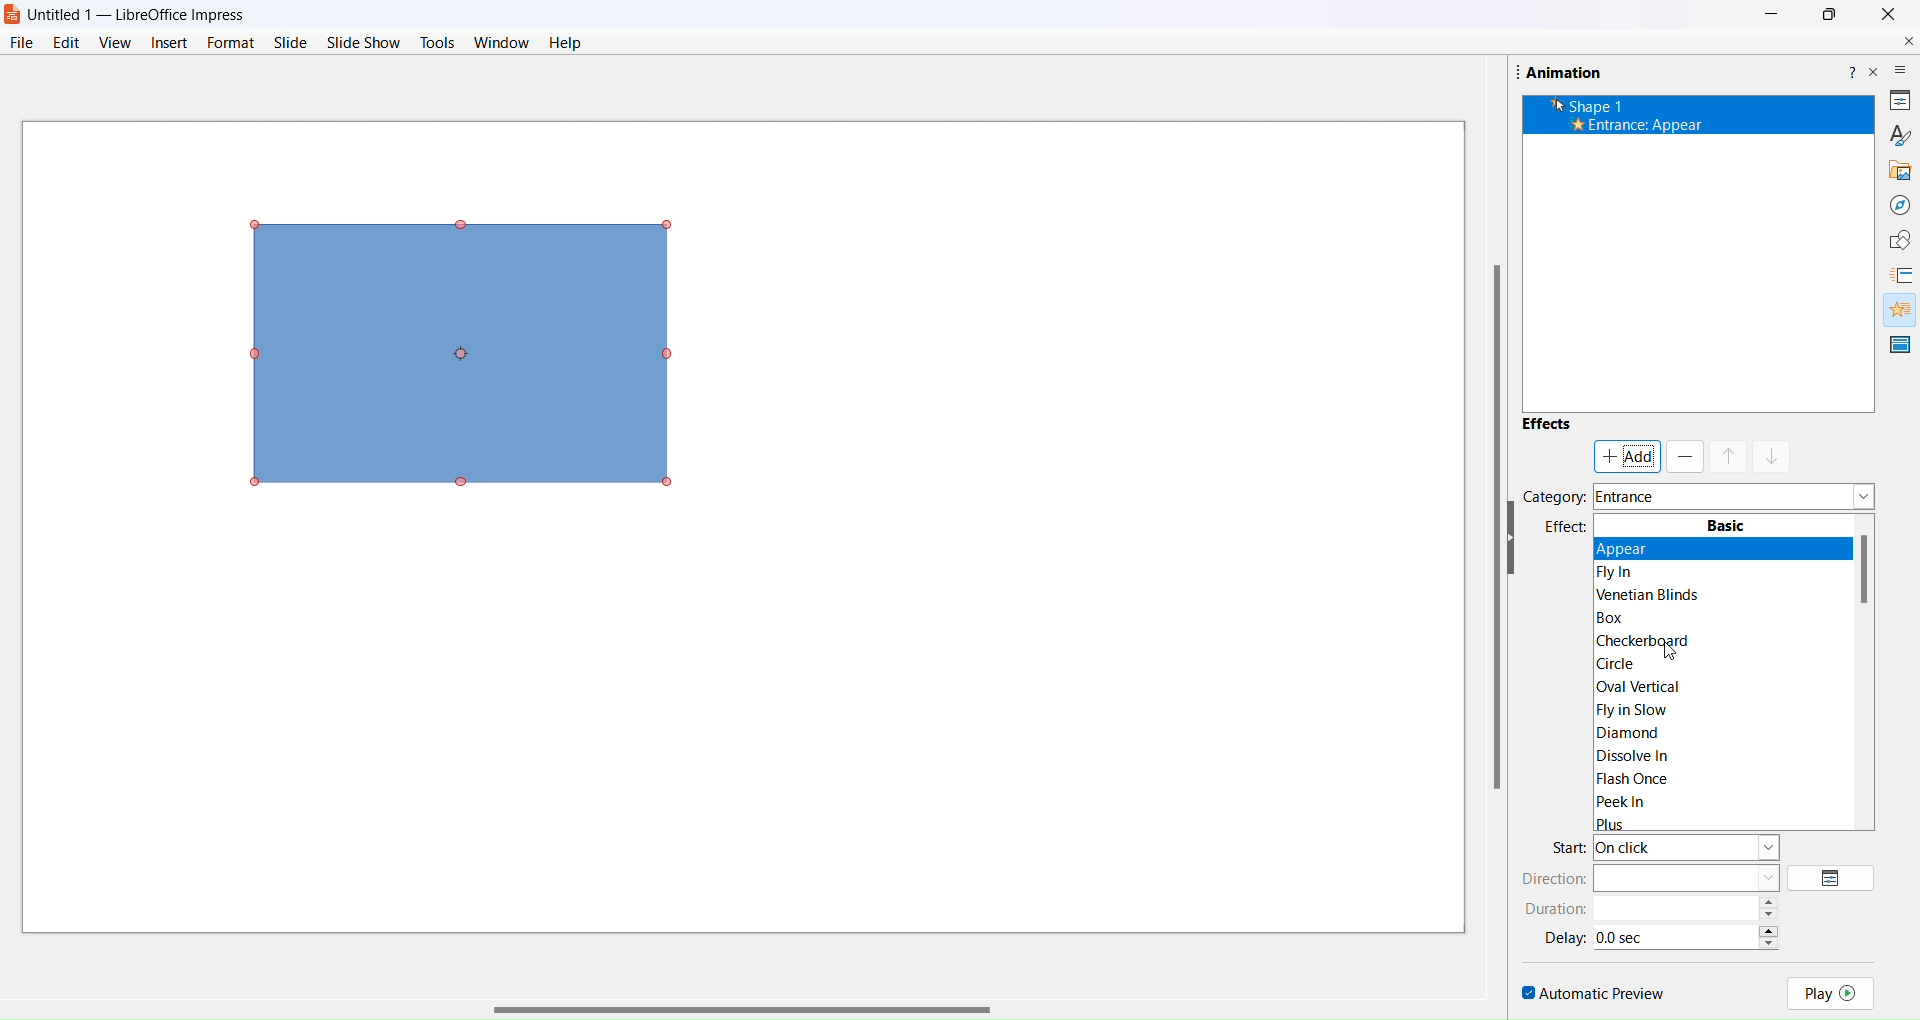 This screenshot has width=1920, height=1020. I want to click on Appear, so click(1681, 549).